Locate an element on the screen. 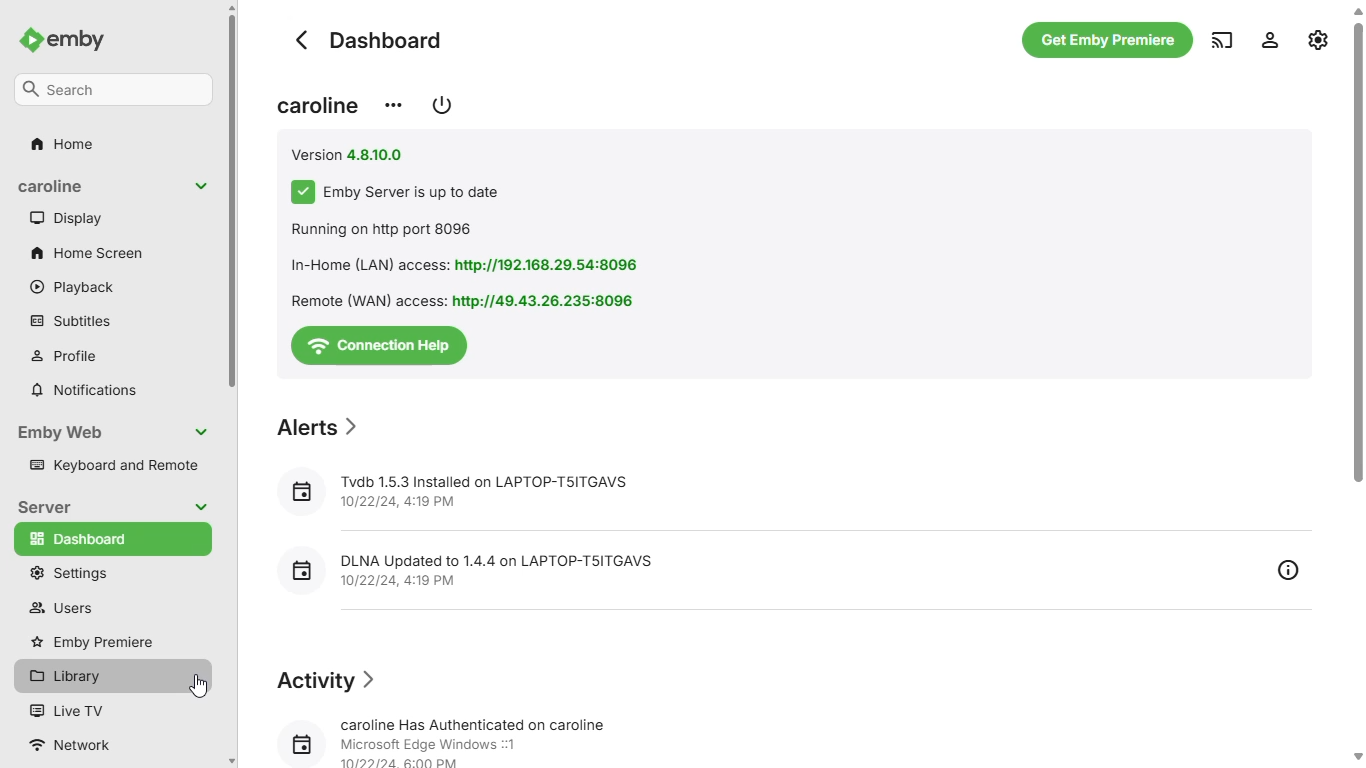 The image size is (1366, 768). toggle collapse is located at coordinates (201, 432).